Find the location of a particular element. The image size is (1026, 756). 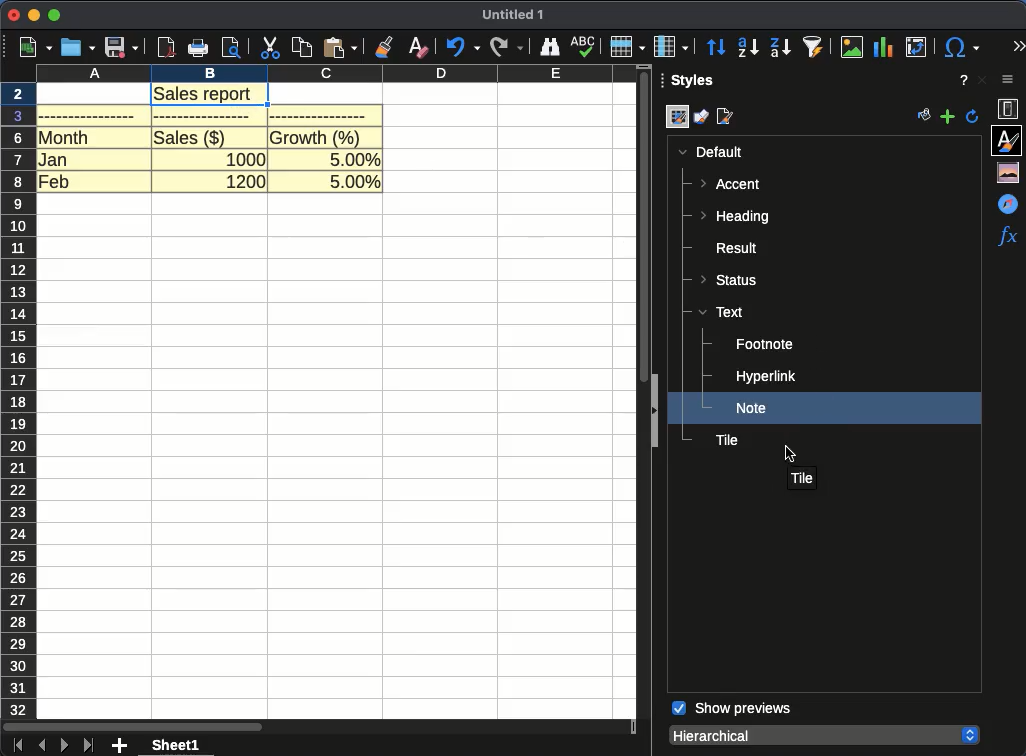

1000 is located at coordinates (246, 157).